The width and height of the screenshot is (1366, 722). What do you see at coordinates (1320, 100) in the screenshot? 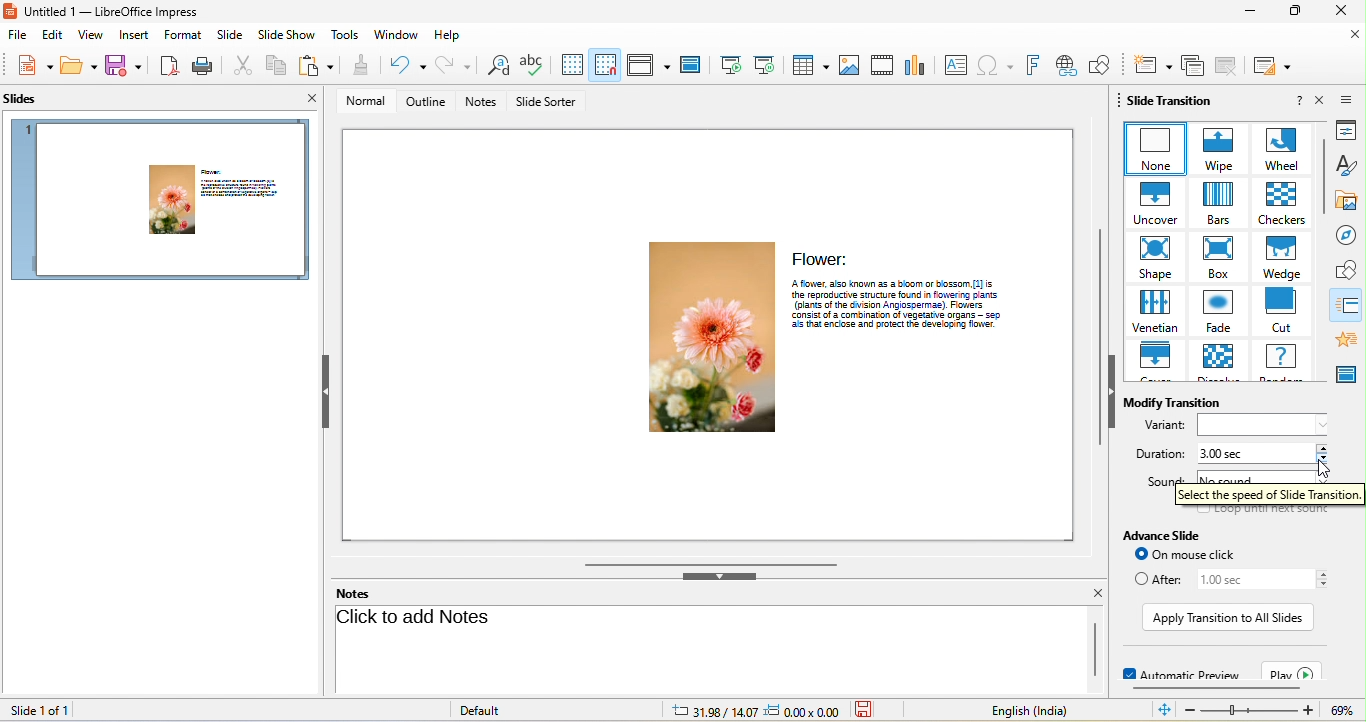
I see `close` at bounding box center [1320, 100].